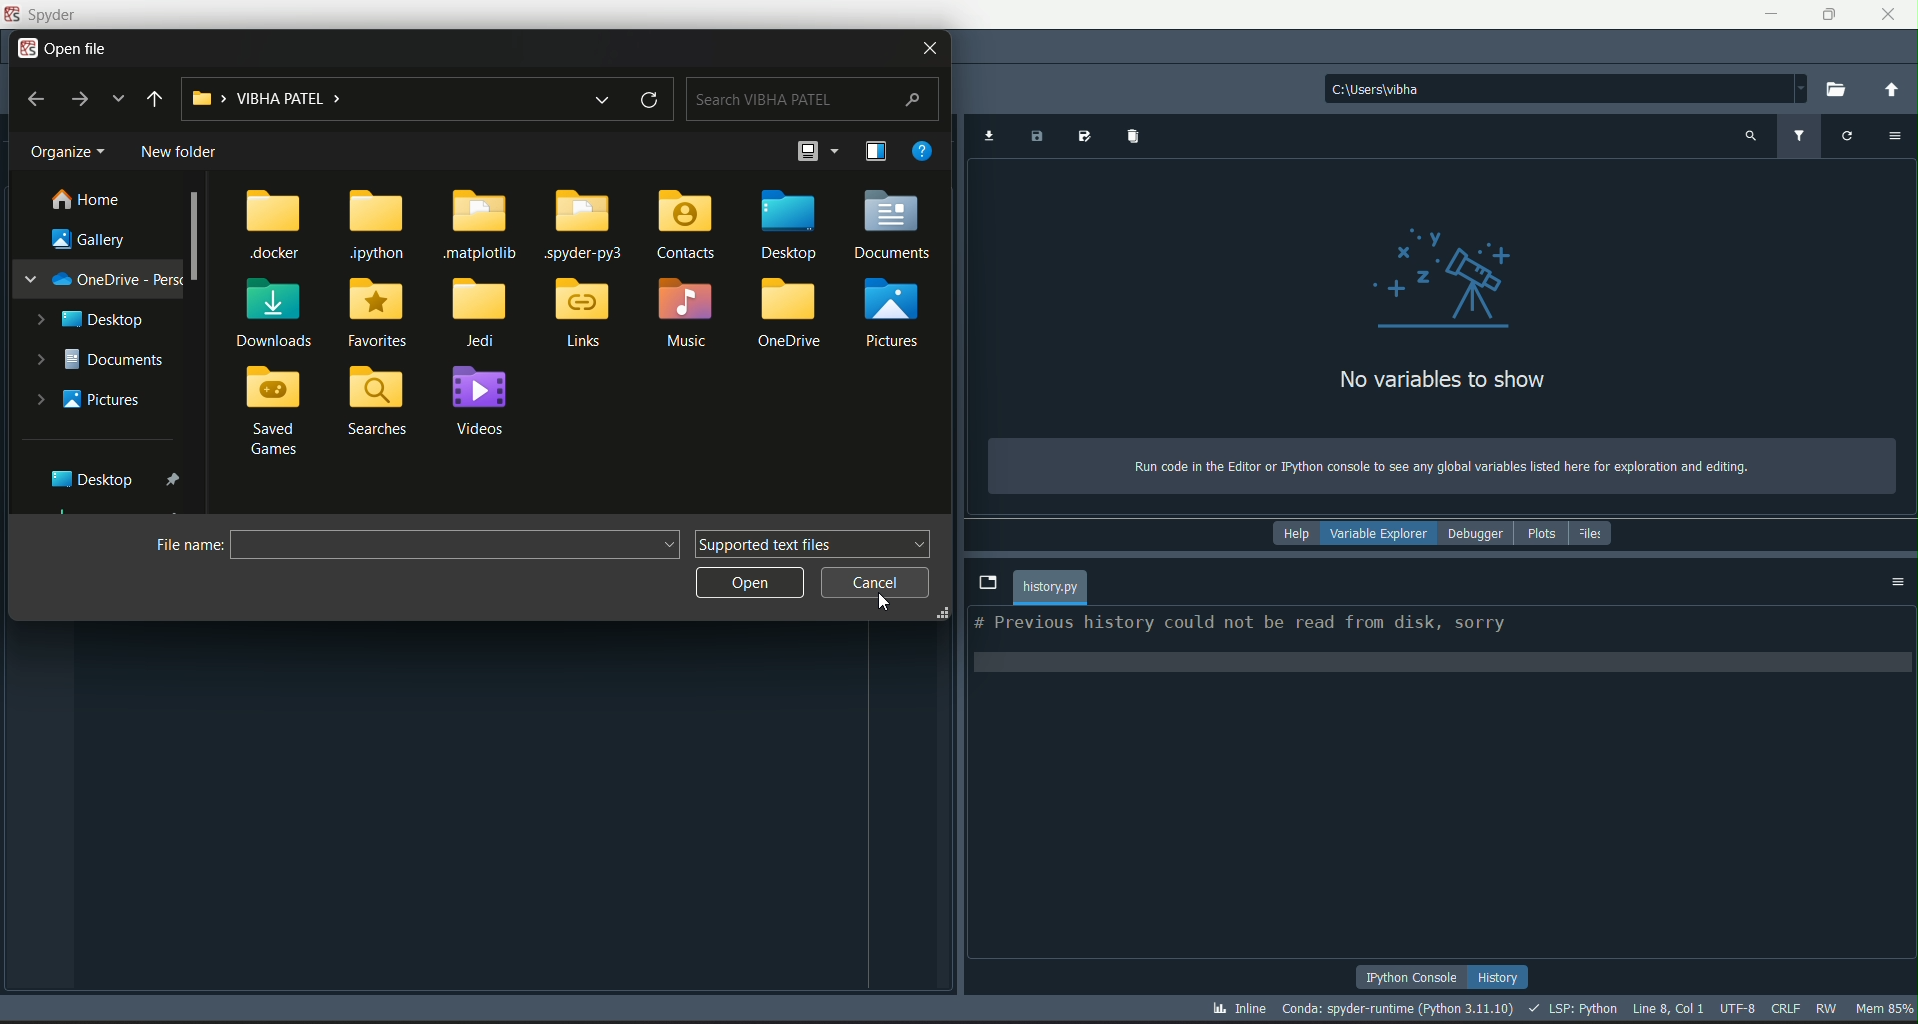  What do you see at coordinates (190, 546) in the screenshot?
I see `file name` at bounding box center [190, 546].